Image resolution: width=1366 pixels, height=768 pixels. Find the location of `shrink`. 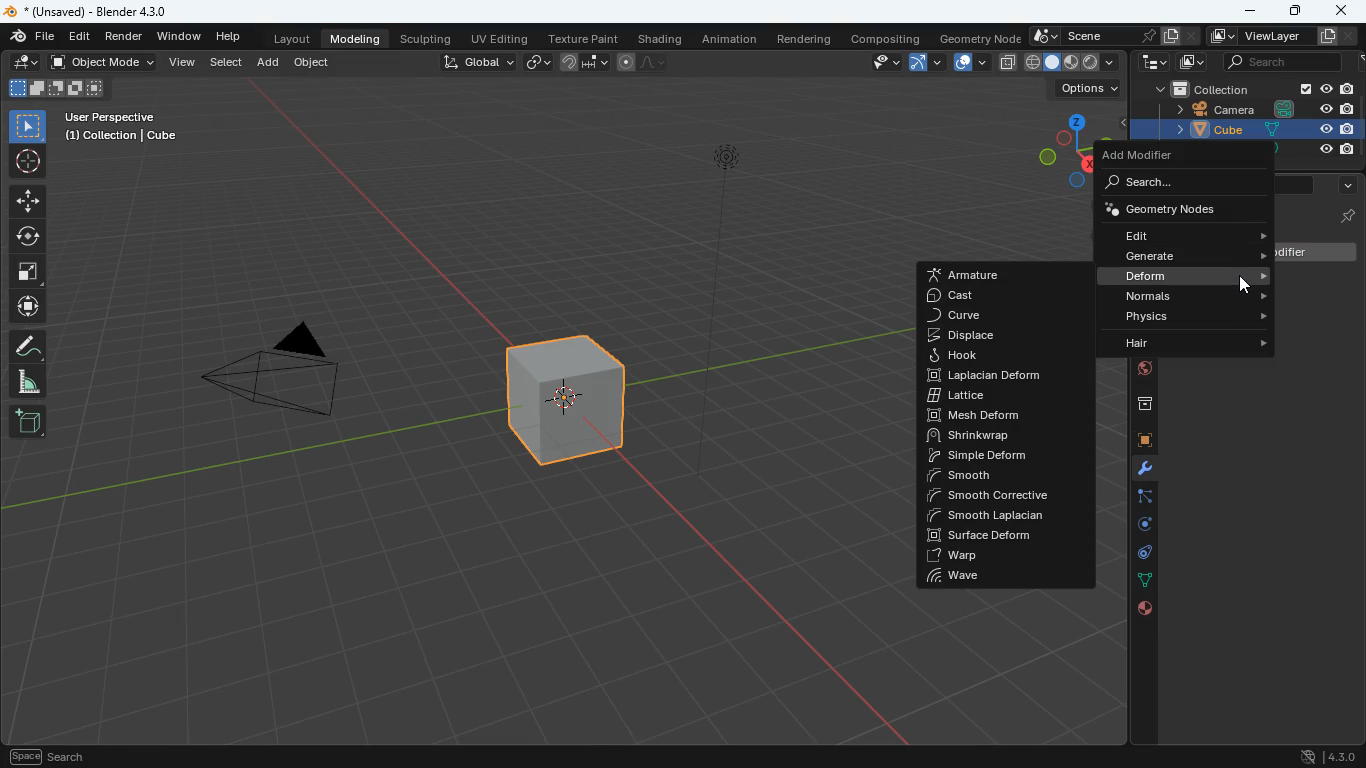

shrink is located at coordinates (976, 438).